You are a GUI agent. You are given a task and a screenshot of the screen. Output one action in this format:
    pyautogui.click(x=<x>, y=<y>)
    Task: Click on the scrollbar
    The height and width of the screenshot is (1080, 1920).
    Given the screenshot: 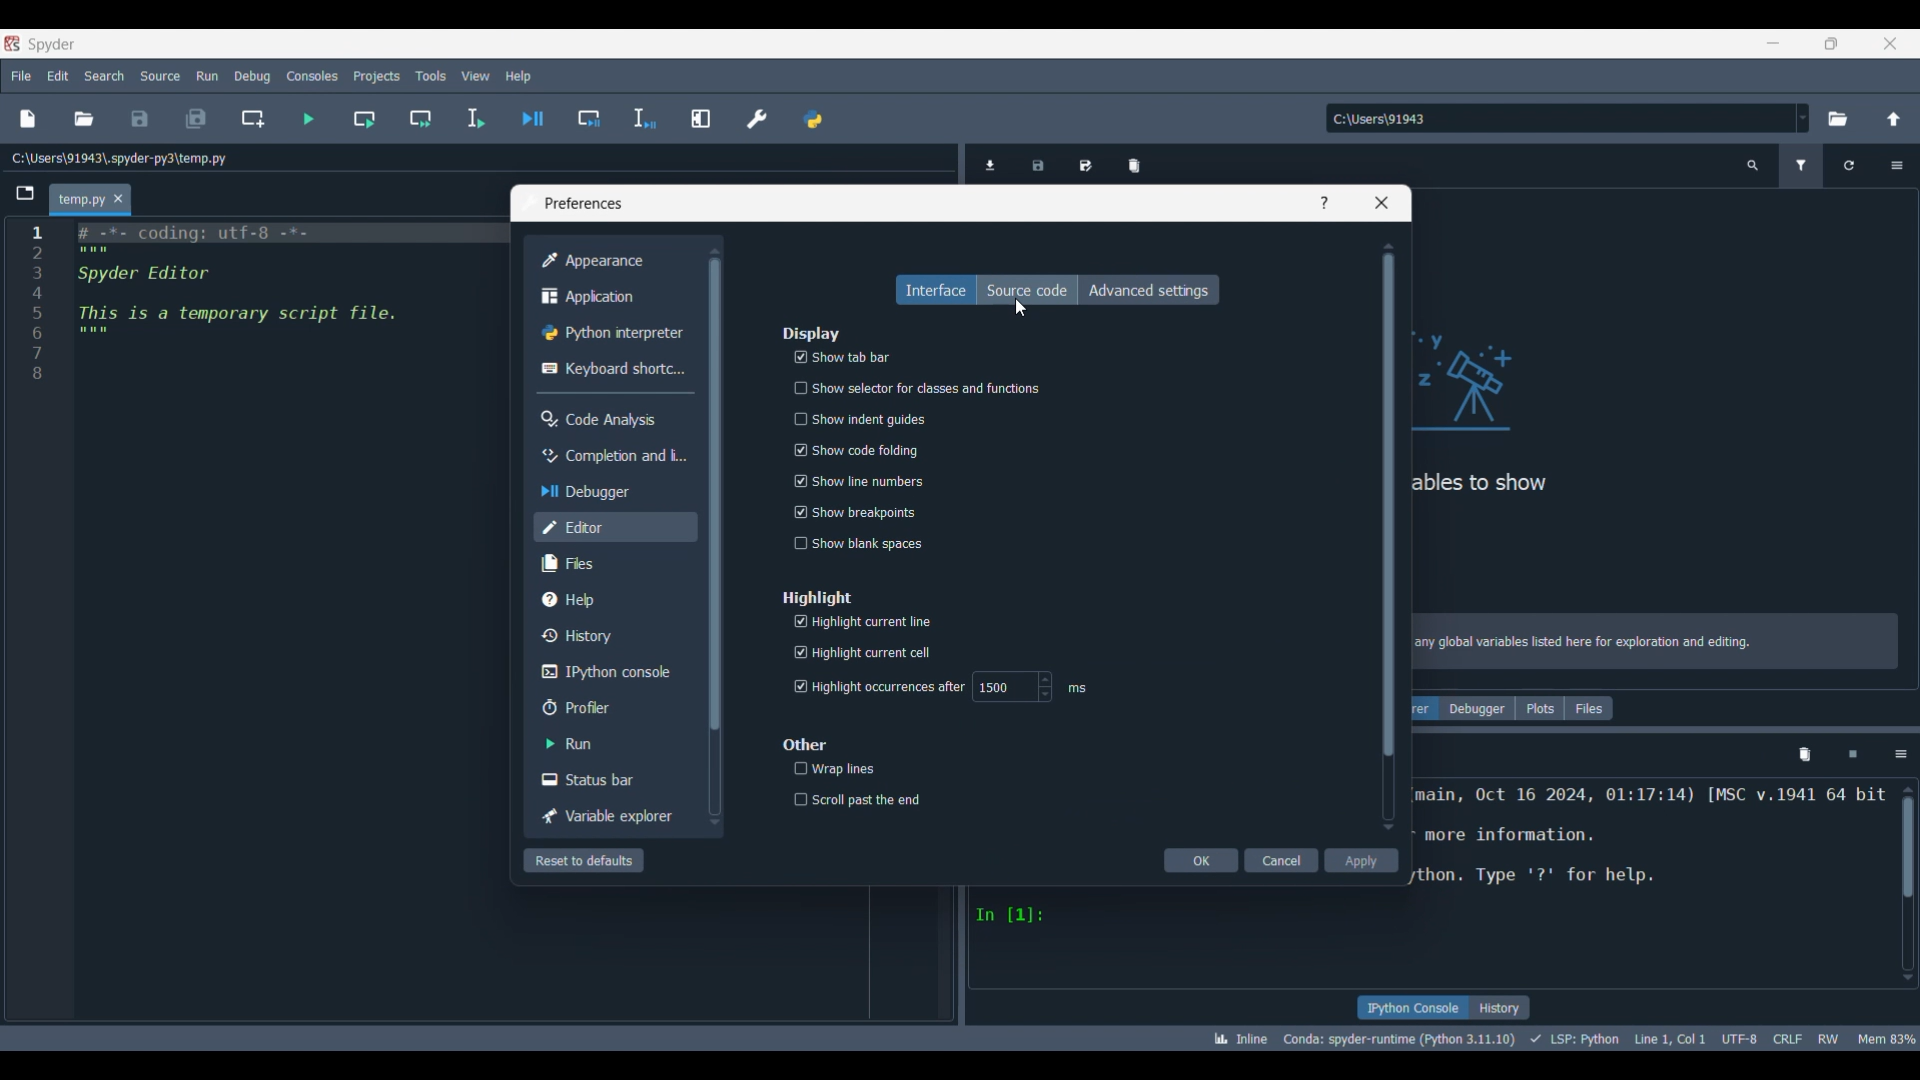 What is the action you would take?
    pyautogui.click(x=1910, y=842)
    